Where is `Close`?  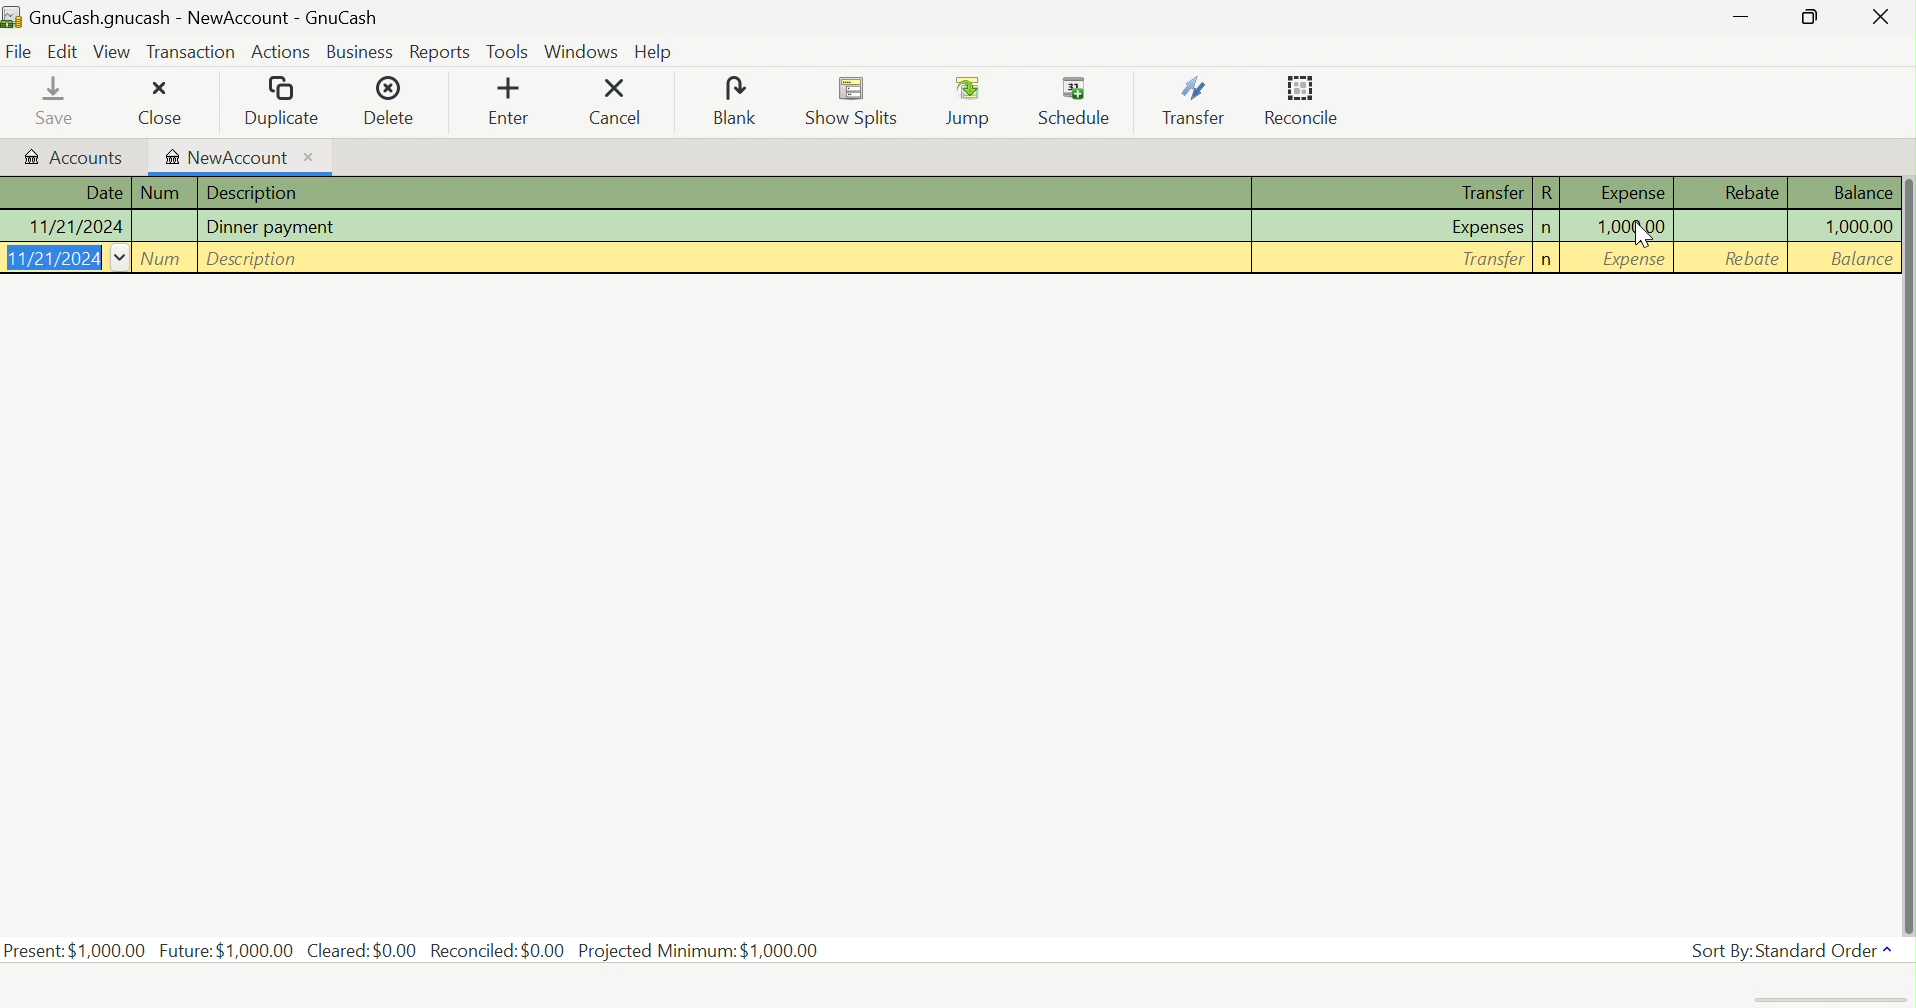
Close is located at coordinates (1877, 16).